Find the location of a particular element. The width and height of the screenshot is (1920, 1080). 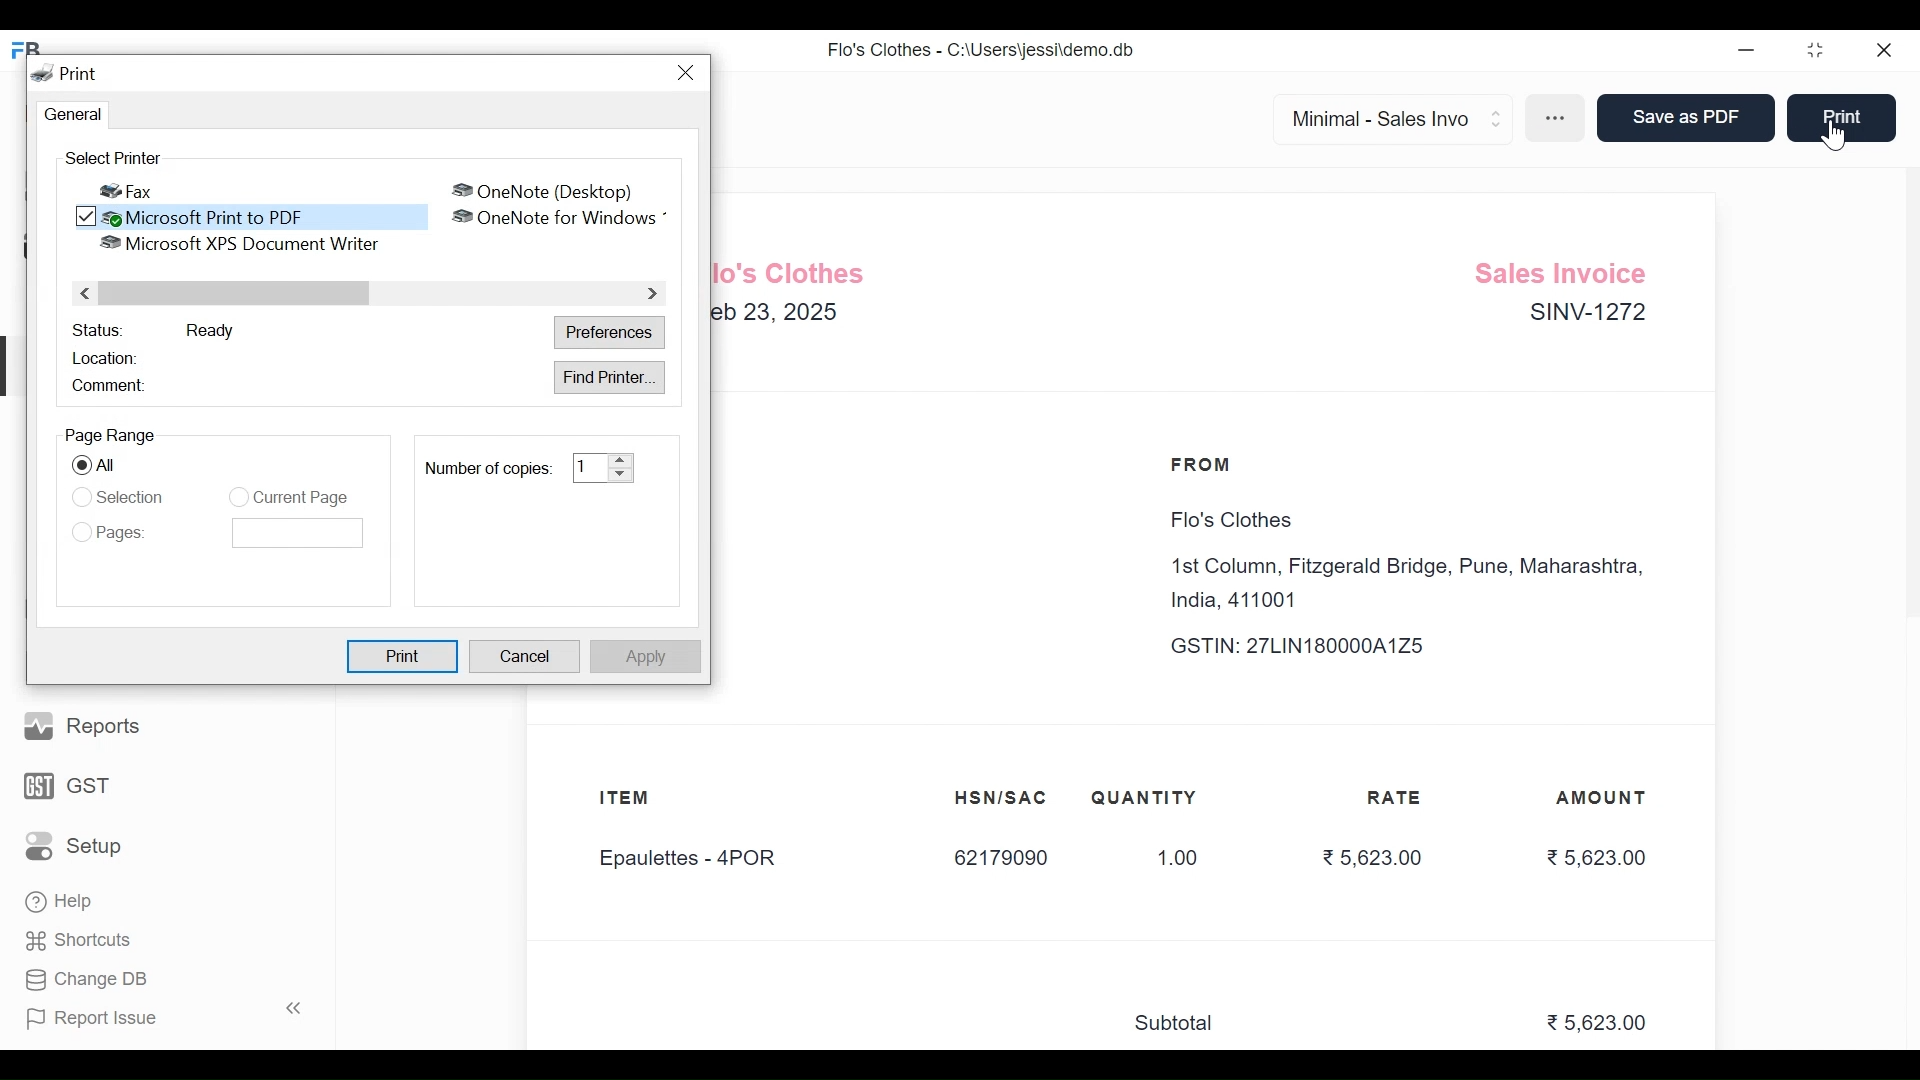

General is located at coordinates (69, 115).